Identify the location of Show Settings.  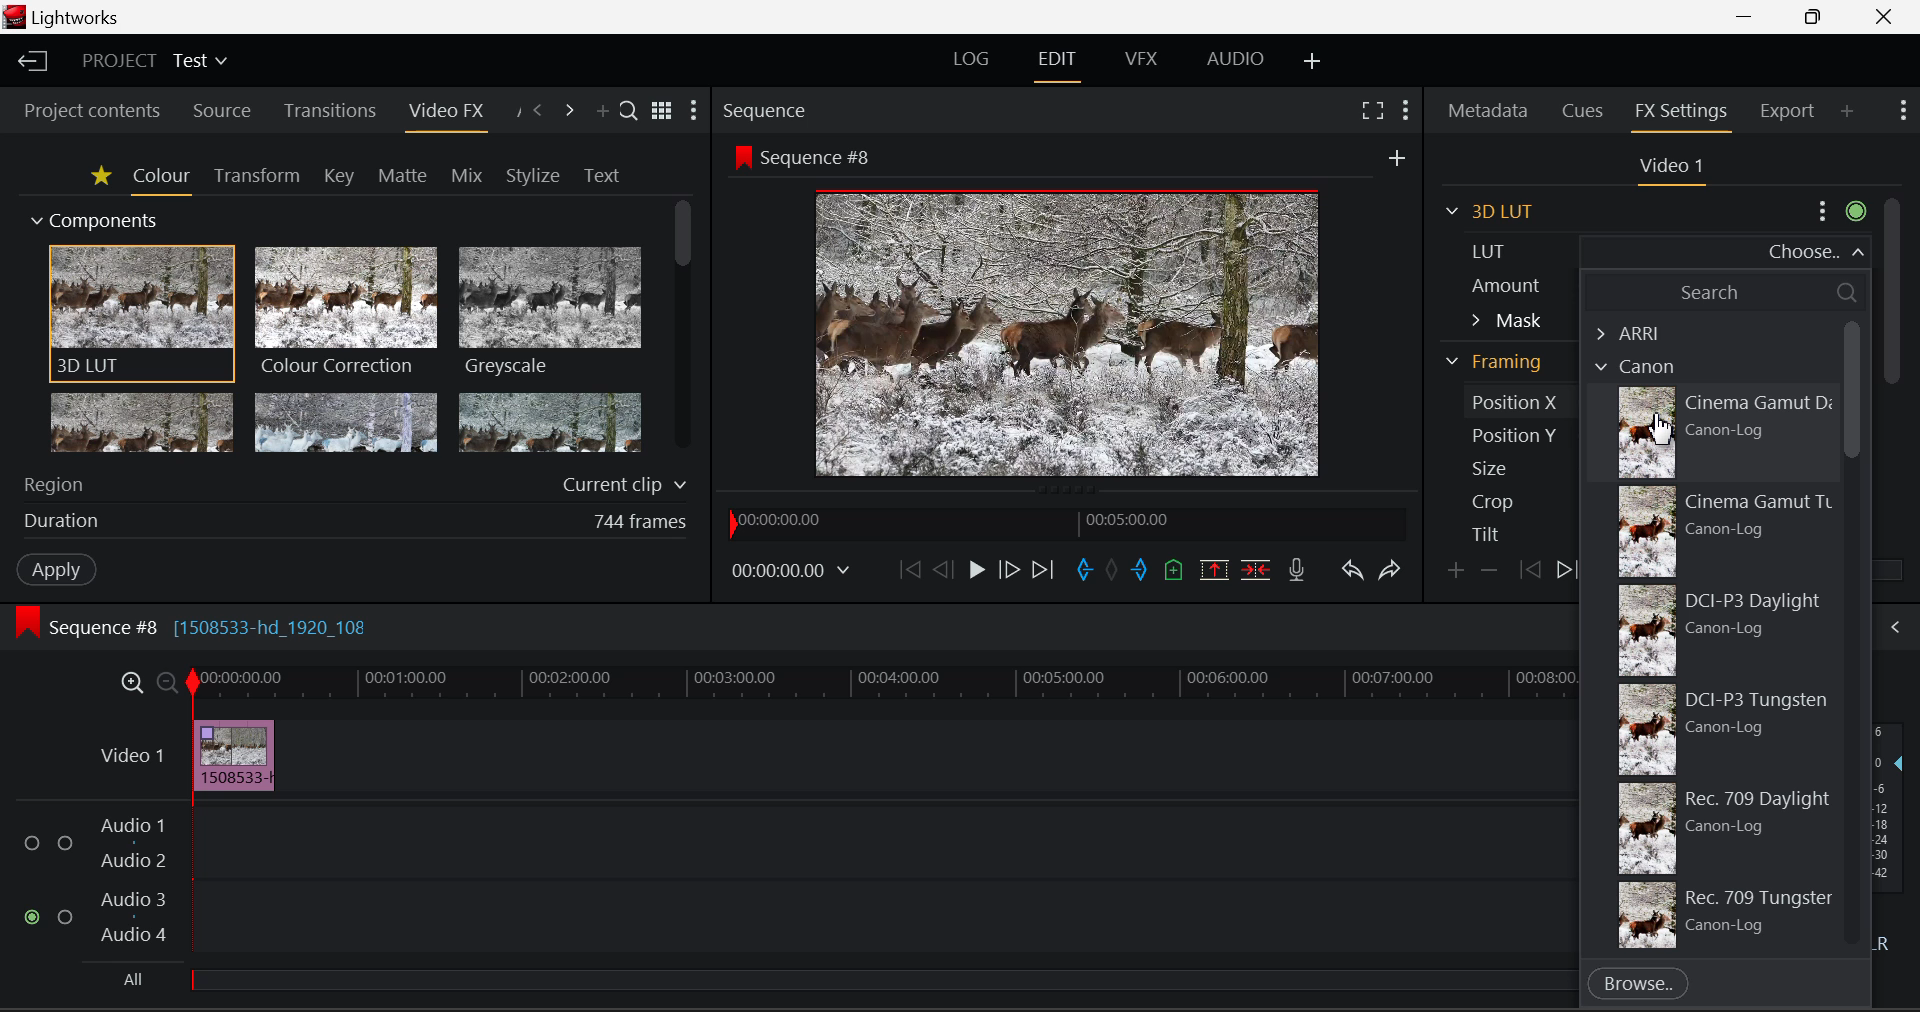
(1404, 108).